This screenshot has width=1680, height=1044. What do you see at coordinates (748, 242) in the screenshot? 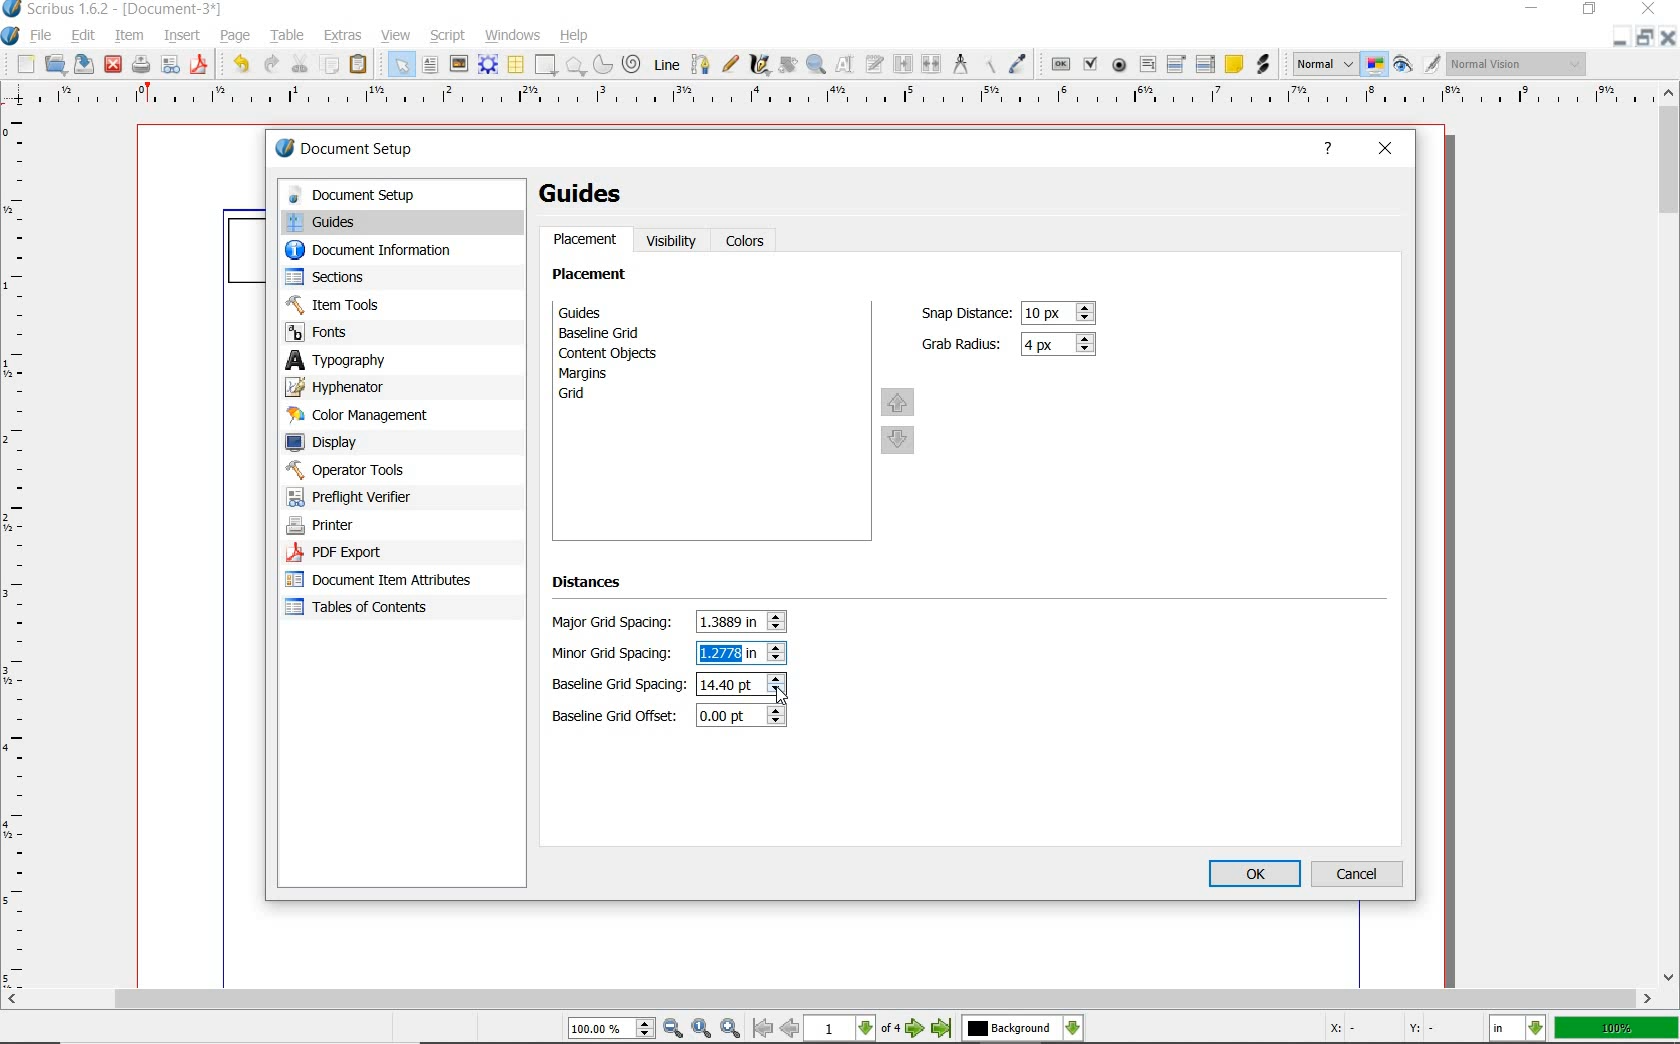
I see `colors` at bounding box center [748, 242].